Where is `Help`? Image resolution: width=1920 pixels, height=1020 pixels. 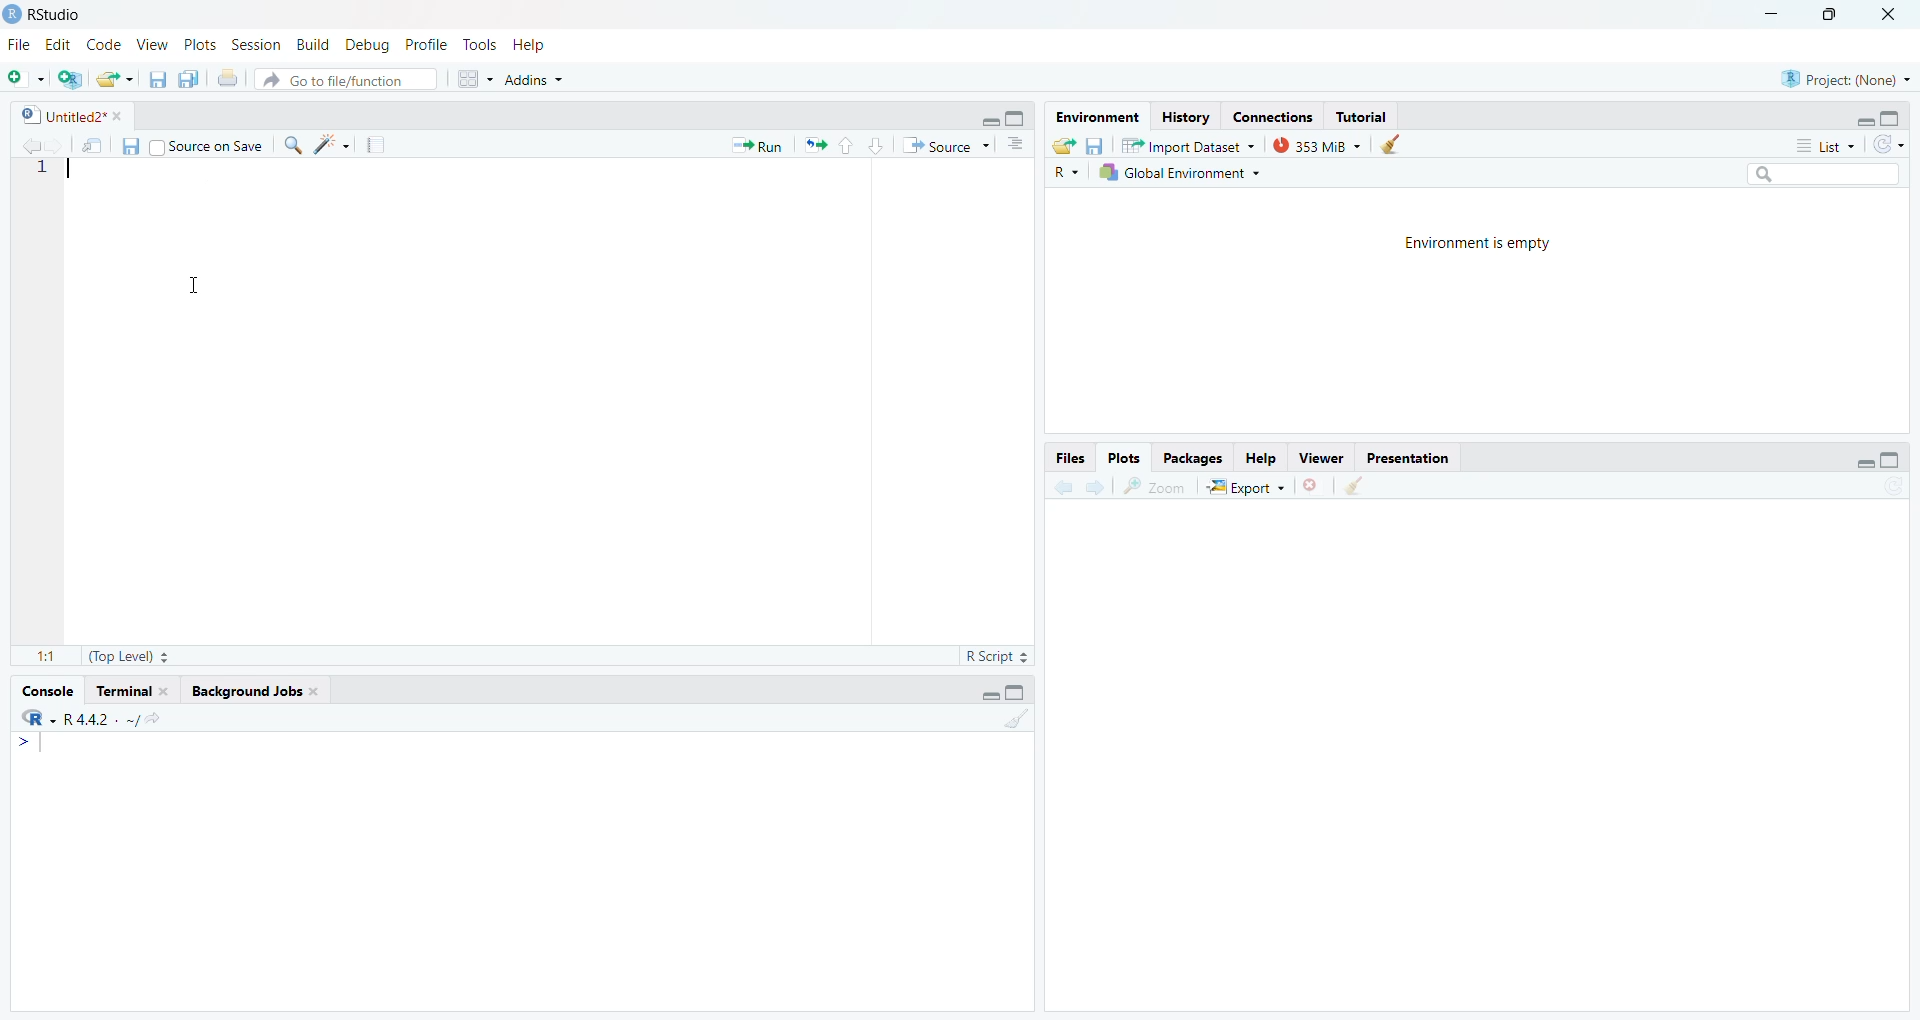 Help is located at coordinates (531, 46).